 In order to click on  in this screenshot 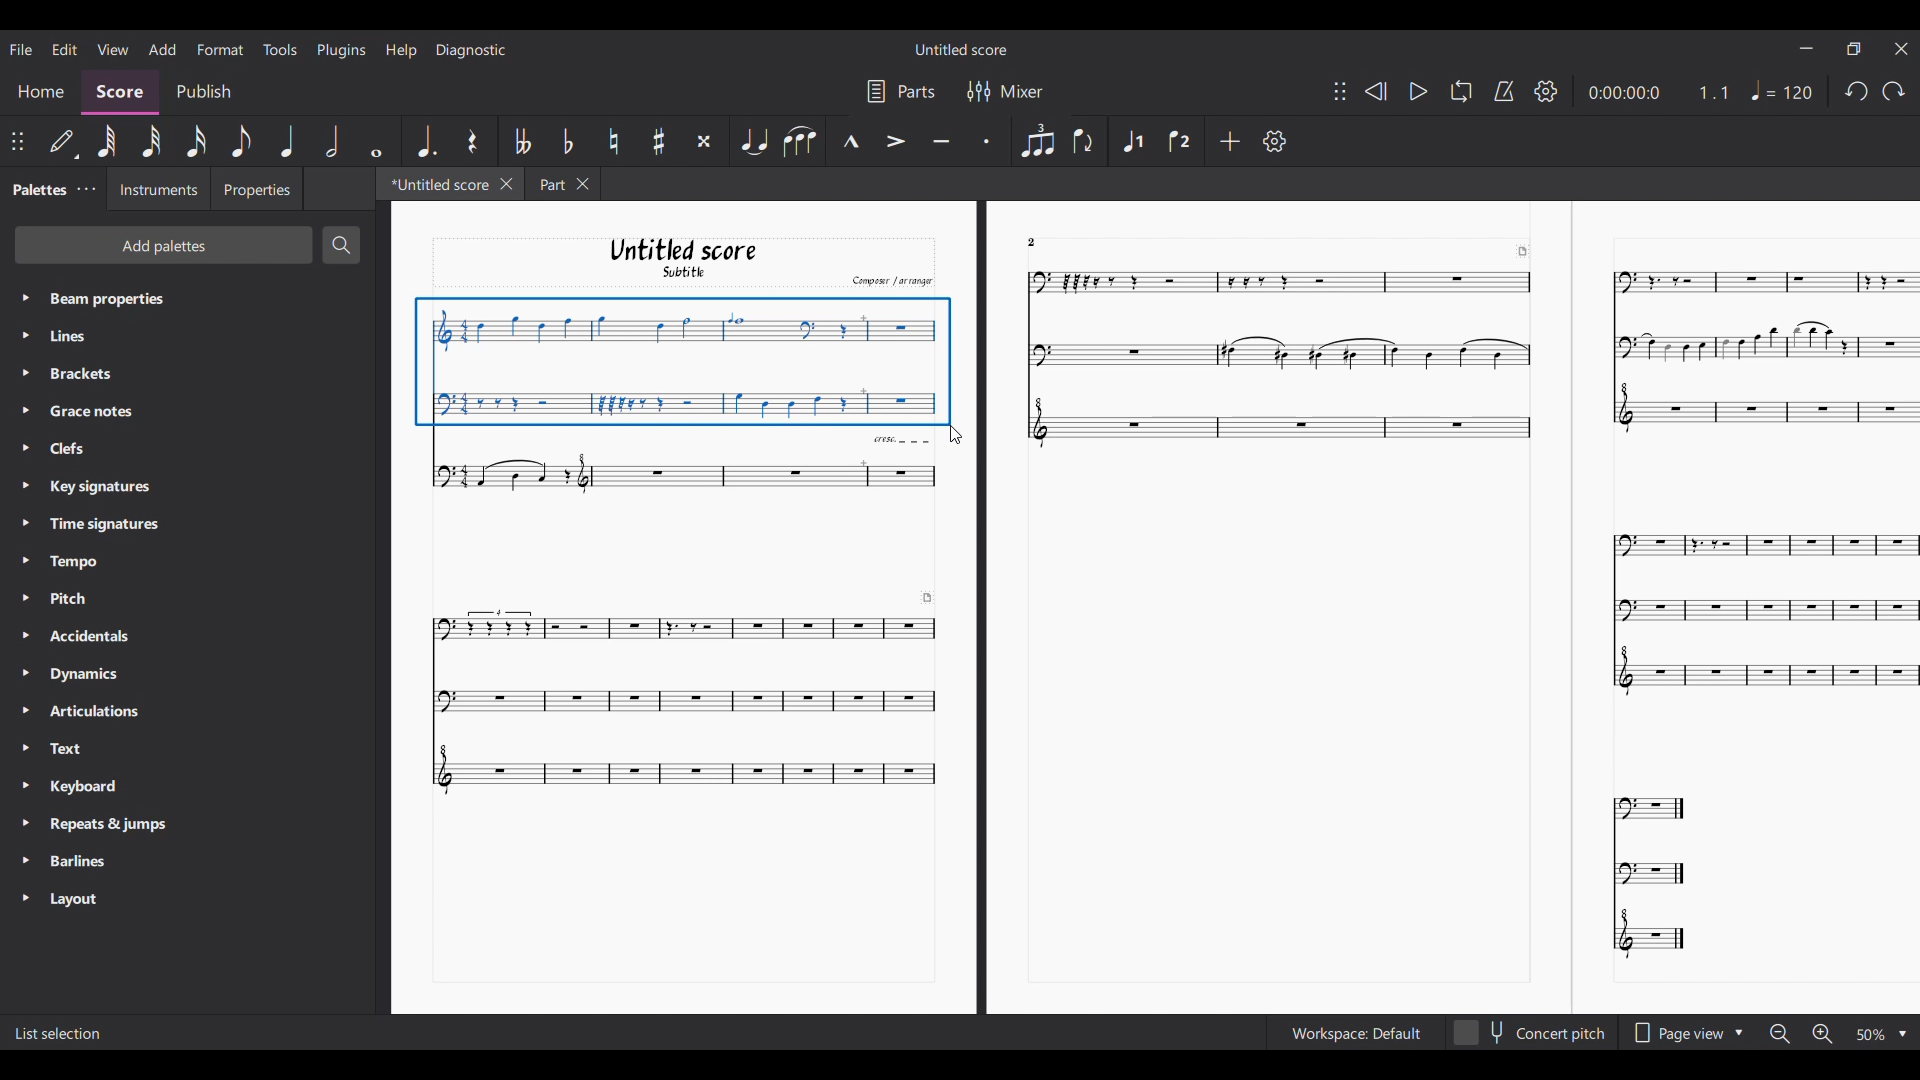, I will do `click(21, 639)`.